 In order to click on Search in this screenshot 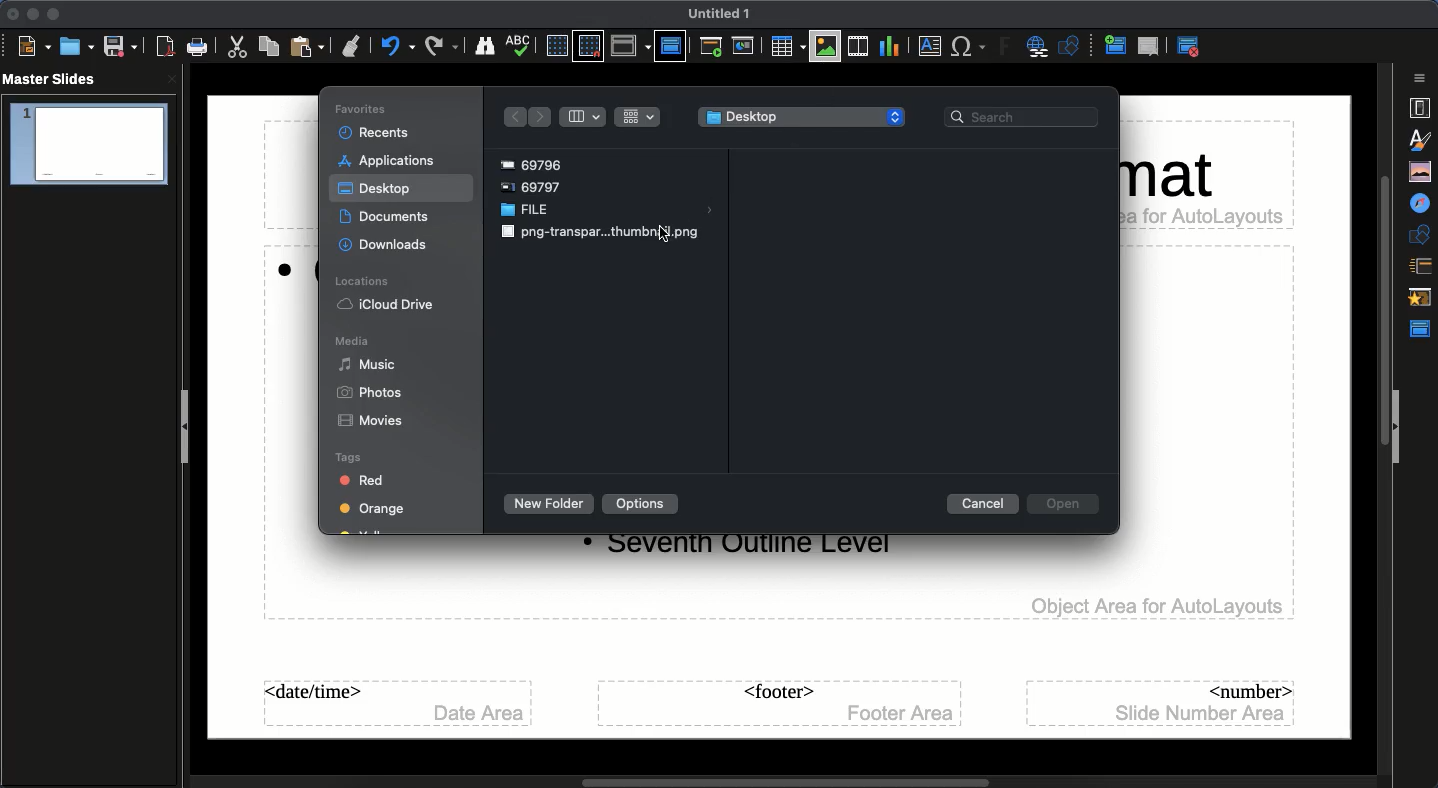, I will do `click(1025, 118)`.